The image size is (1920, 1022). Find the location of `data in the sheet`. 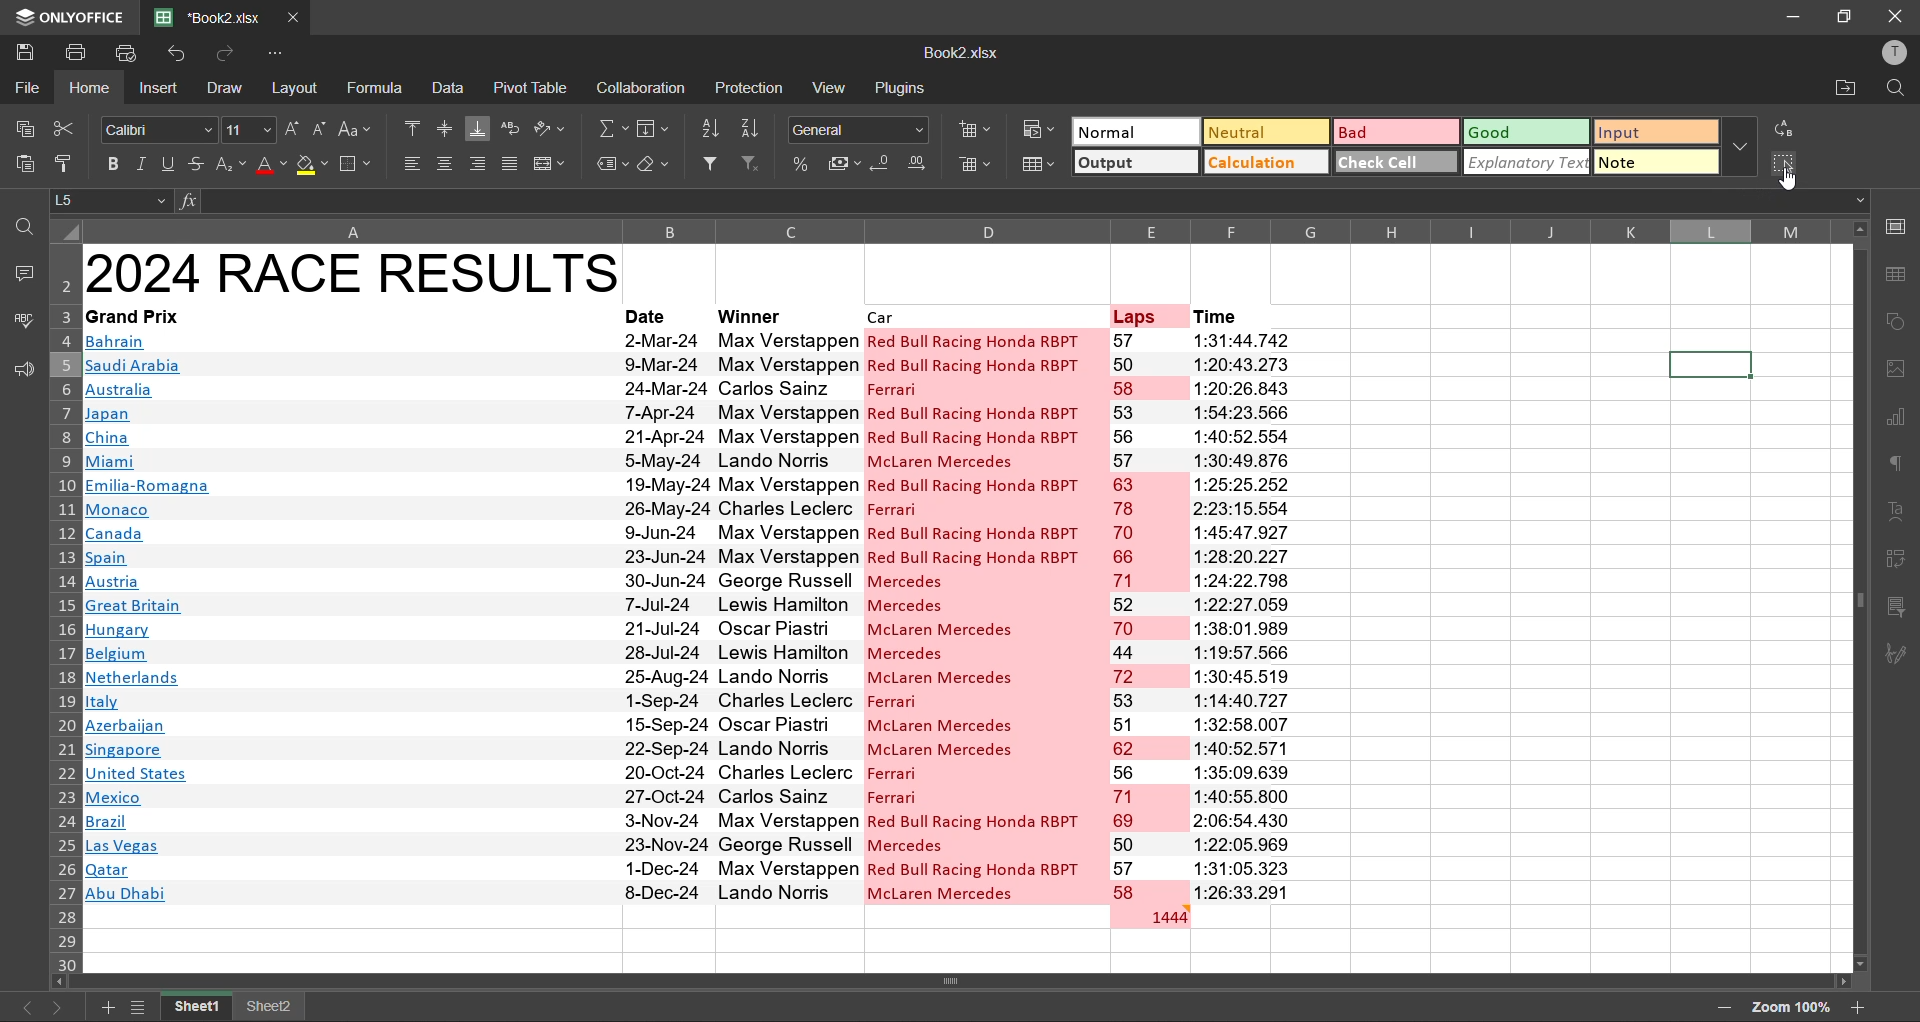

data in the sheet is located at coordinates (737, 594).